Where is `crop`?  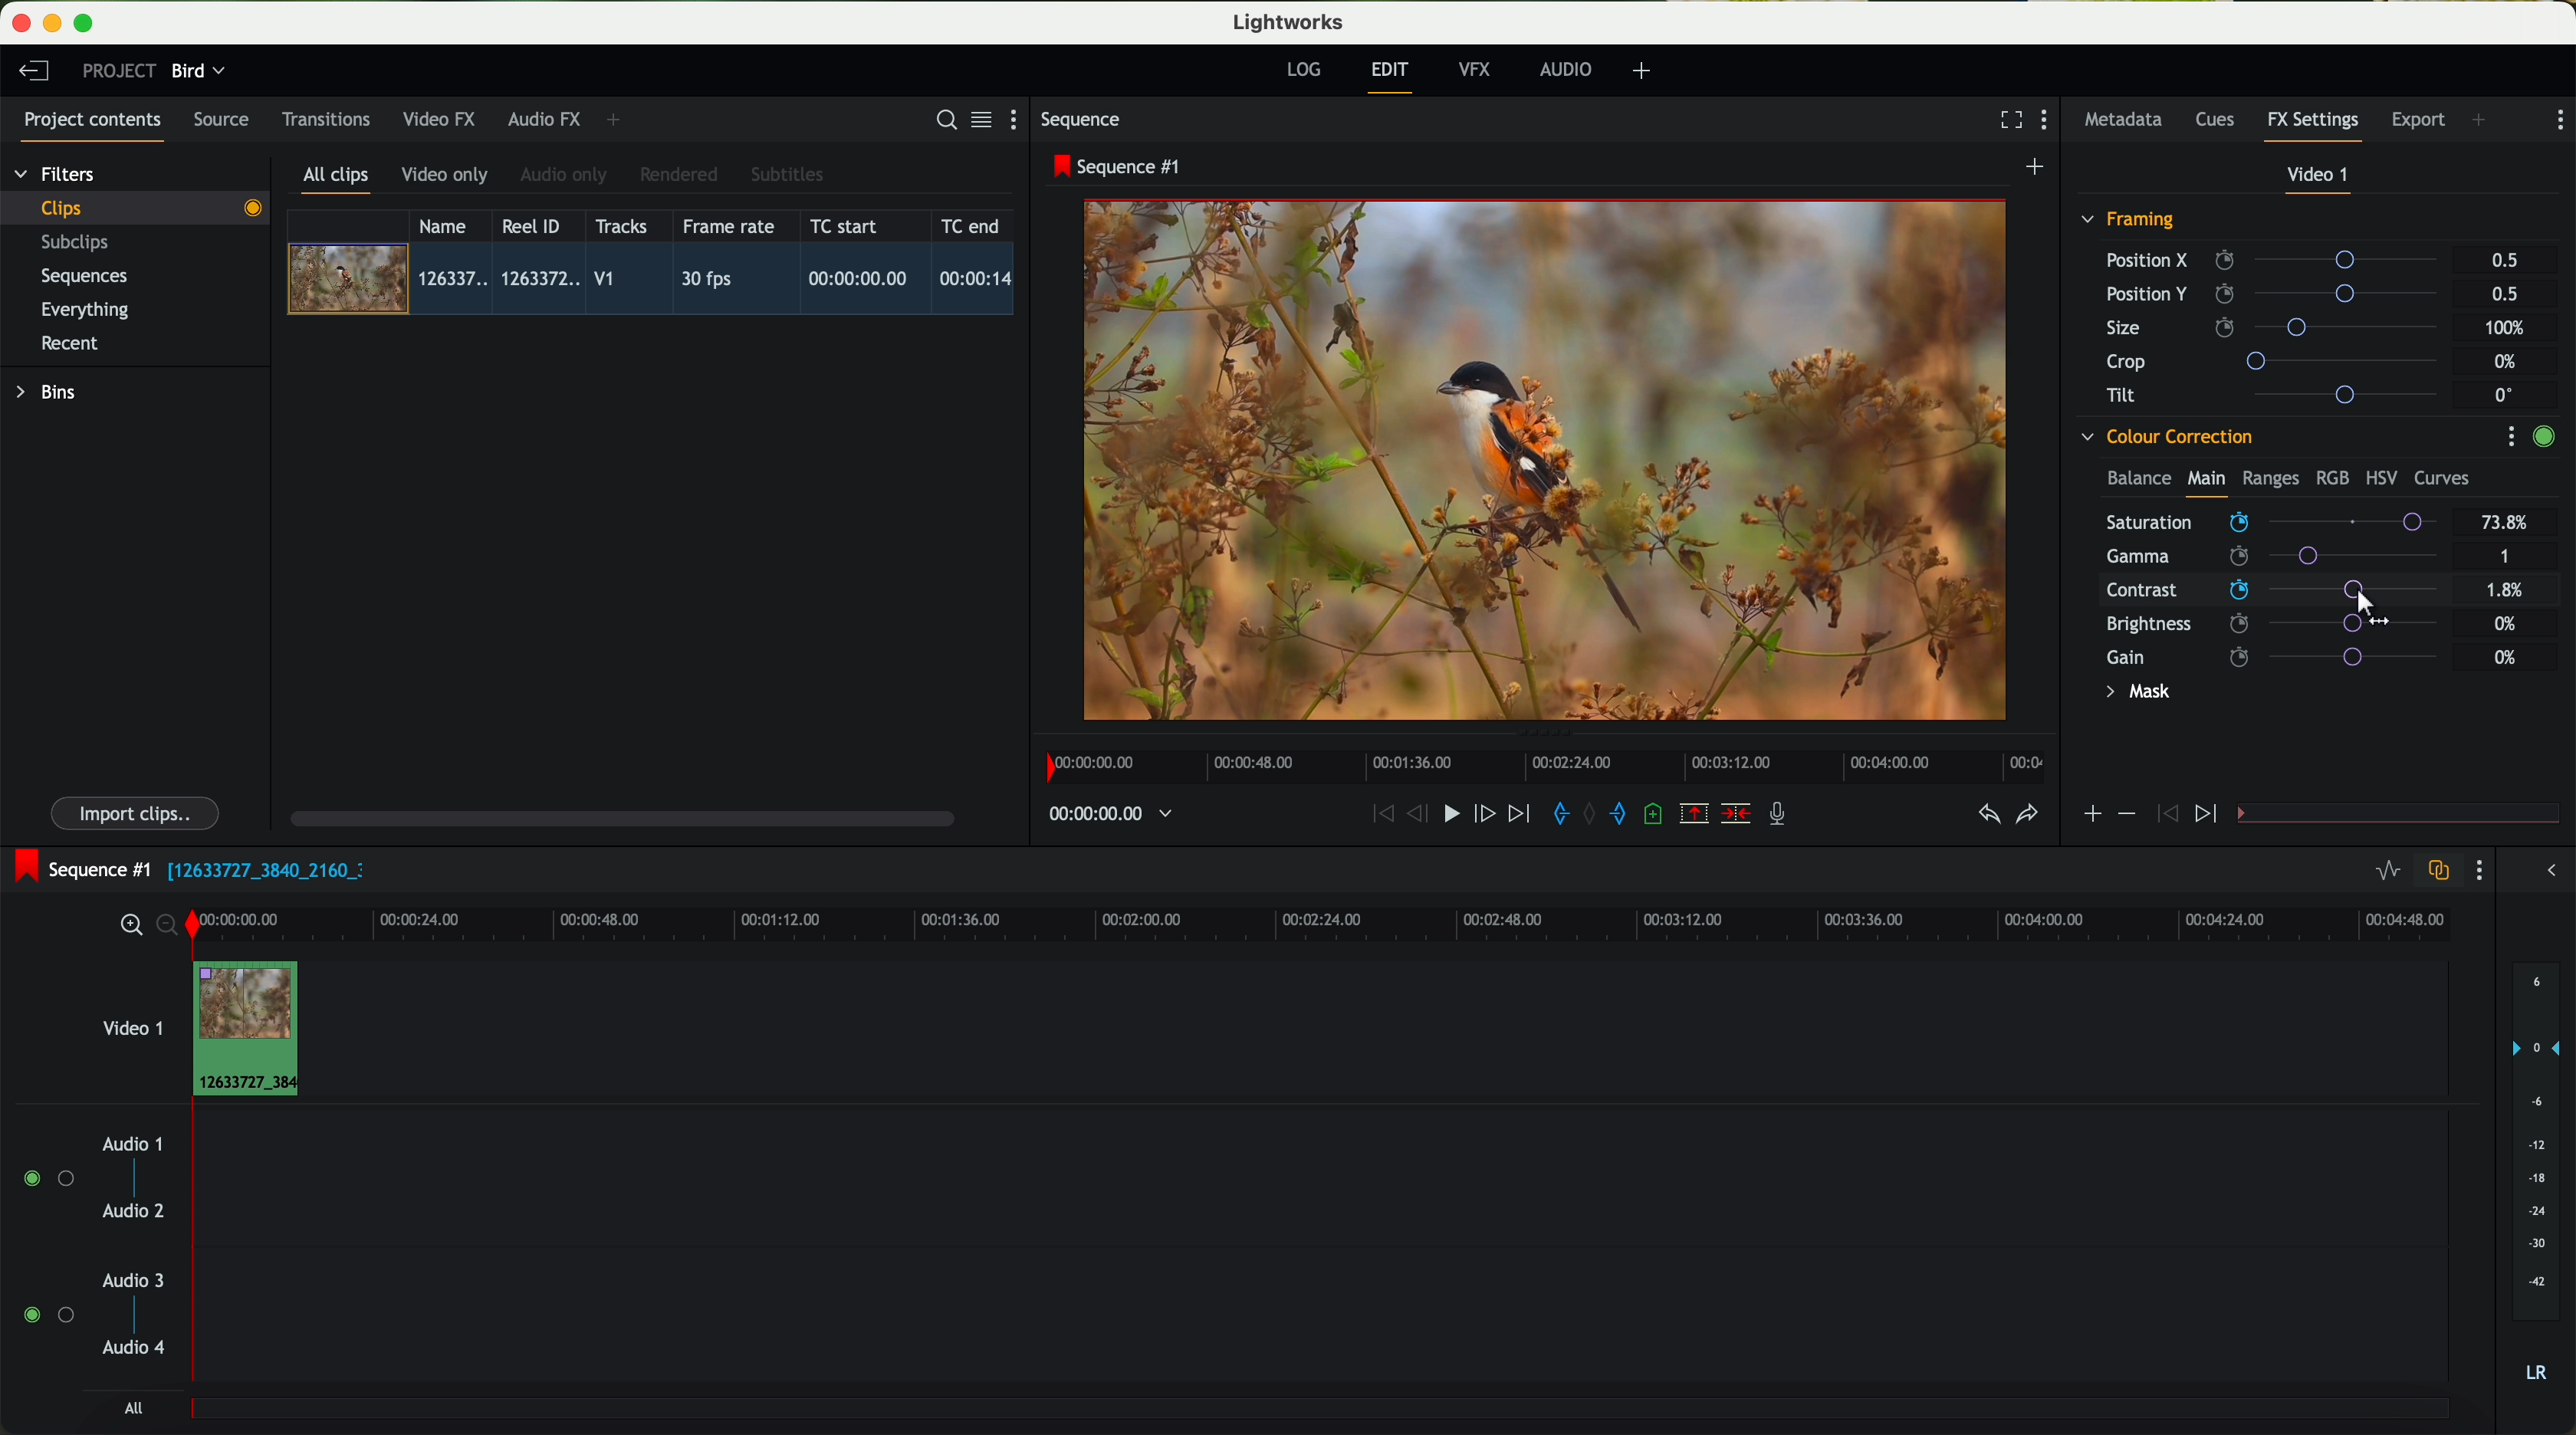 crop is located at coordinates (2280, 360).